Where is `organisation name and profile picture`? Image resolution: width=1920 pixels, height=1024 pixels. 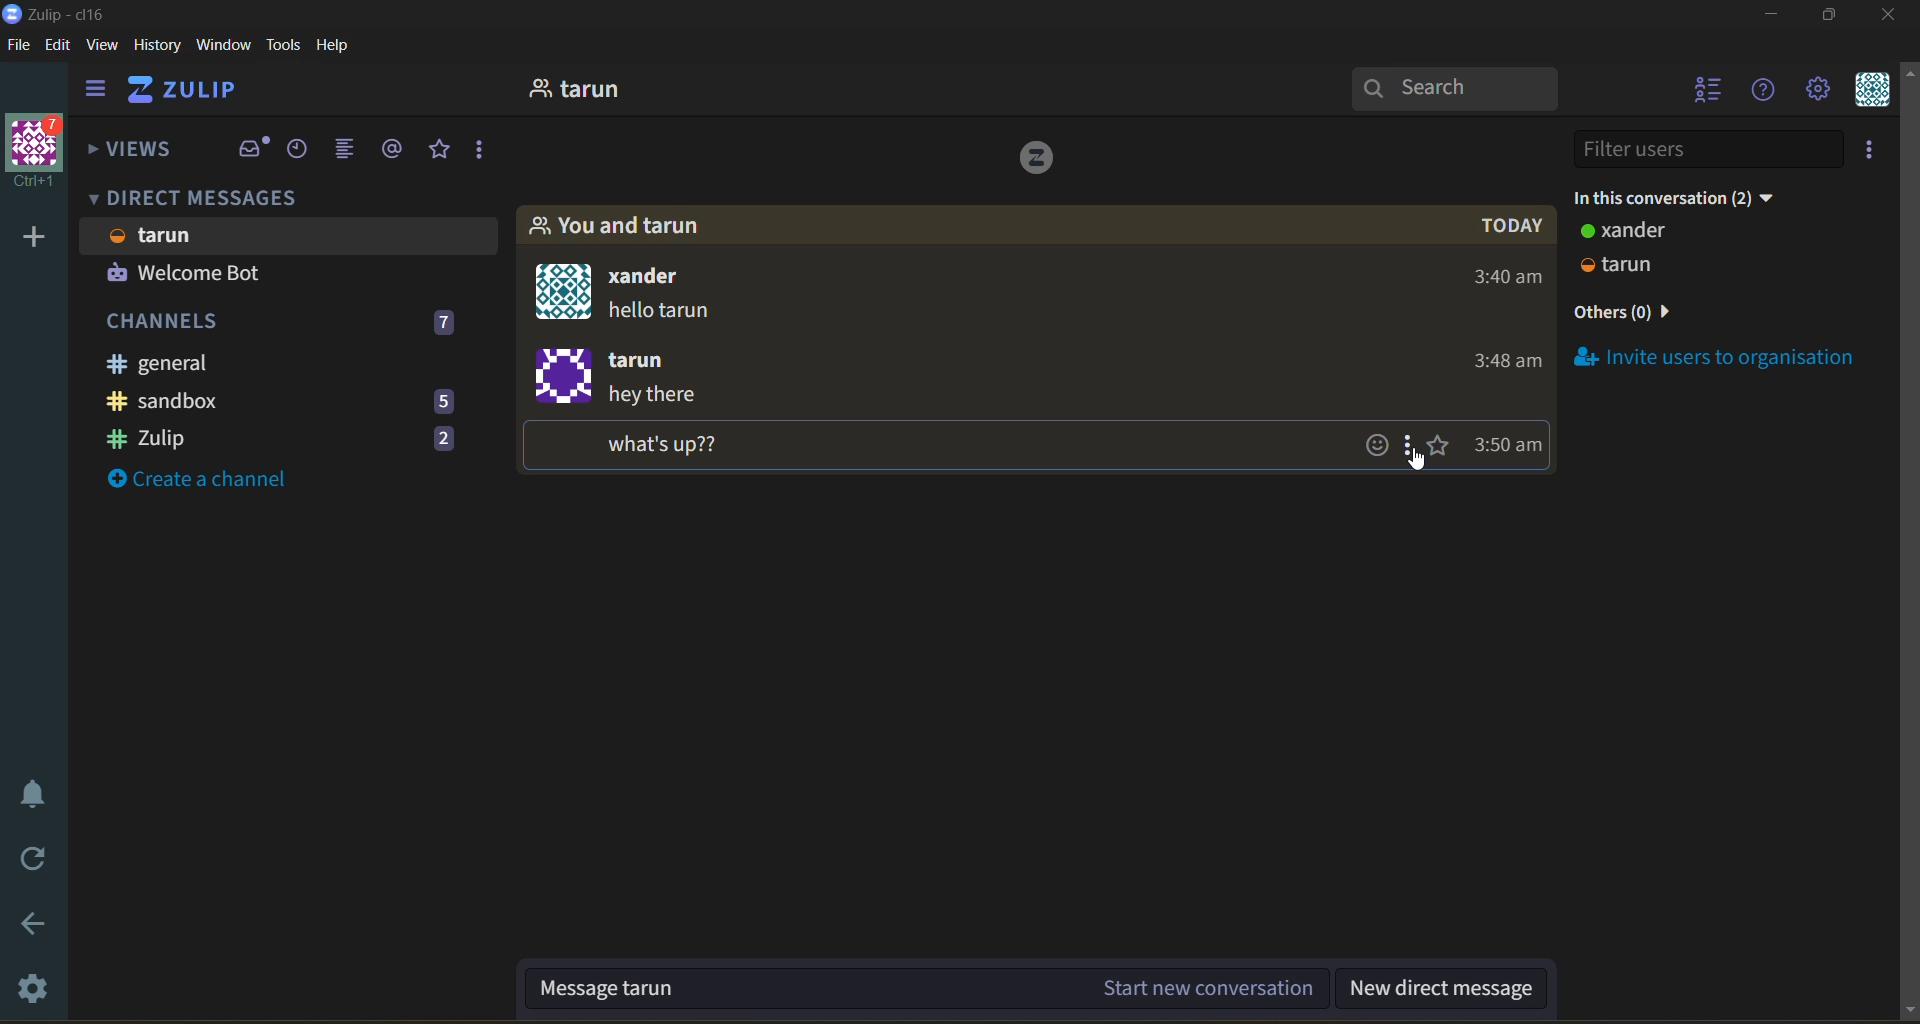
organisation name and profile picture is located at coordinates (39, 149).